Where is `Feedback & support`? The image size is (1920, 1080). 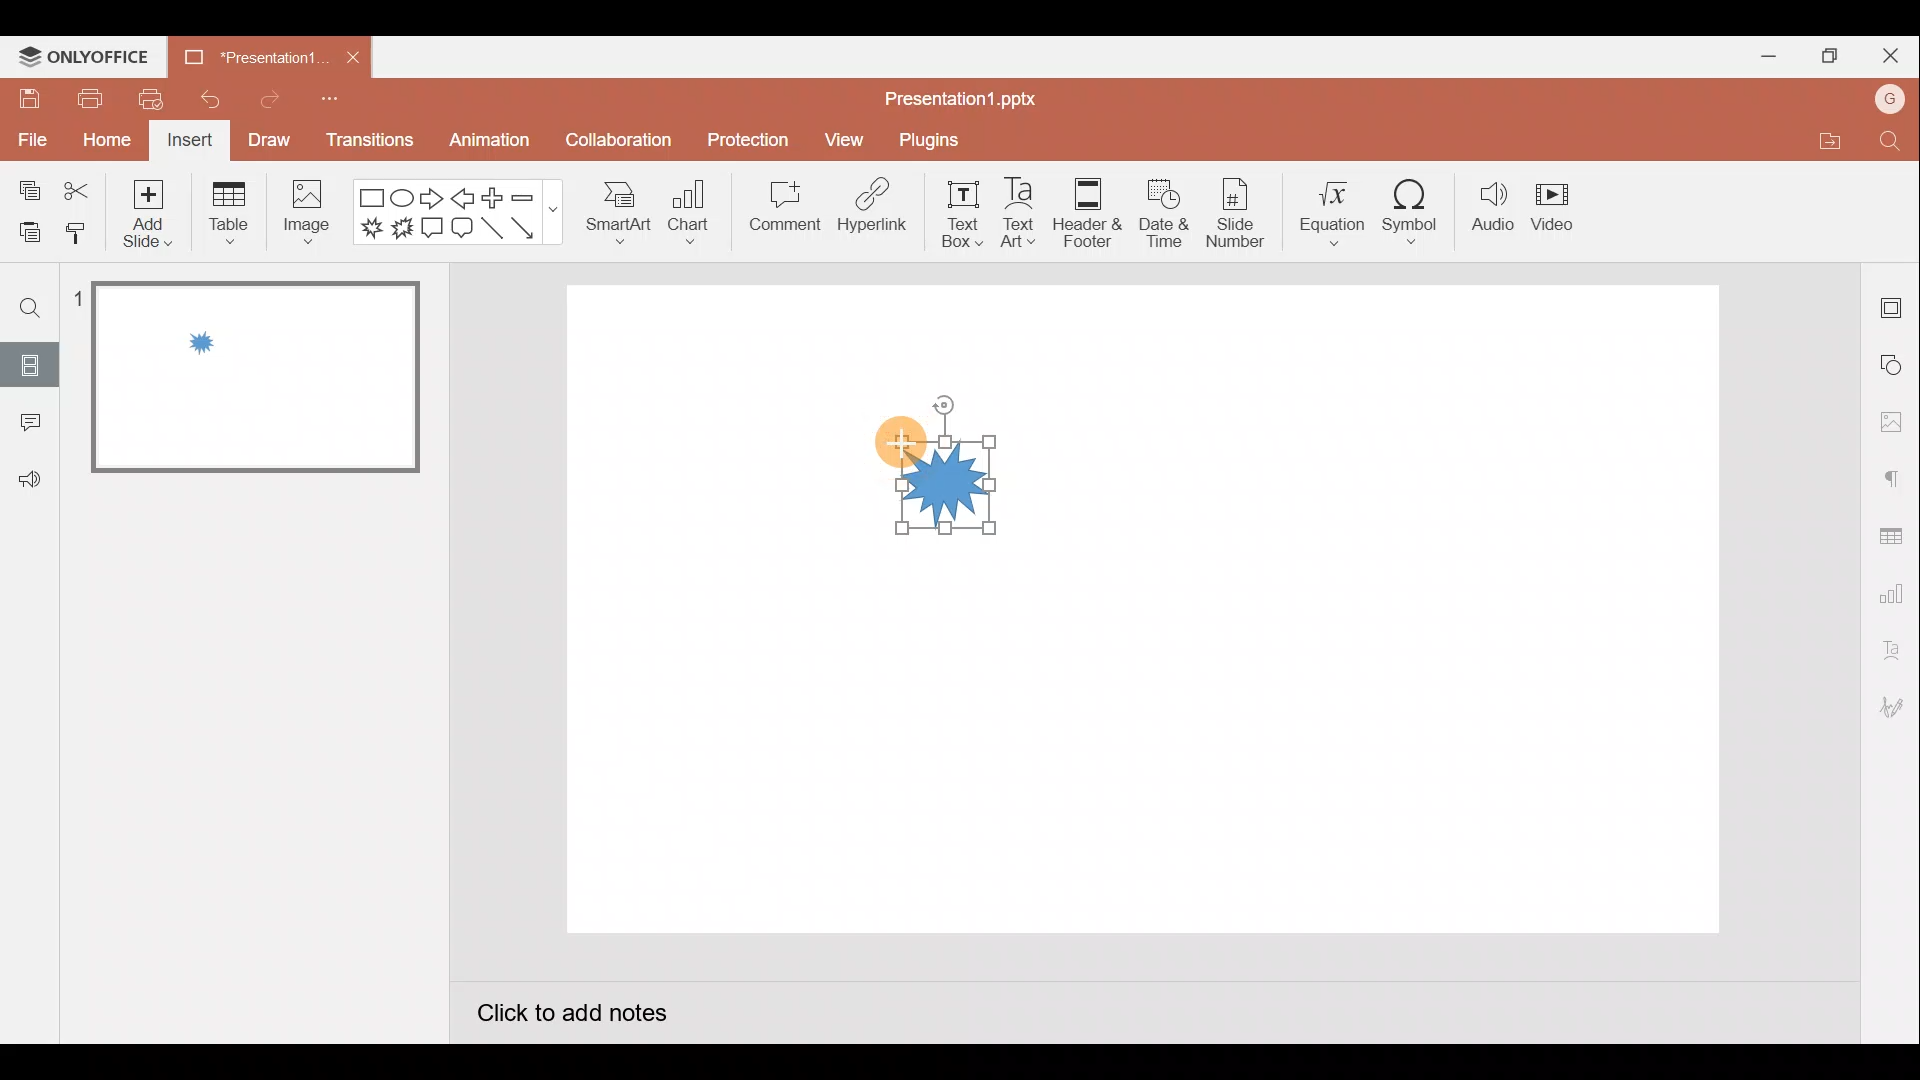
Feedback & support is located at coordinates (29, 481).